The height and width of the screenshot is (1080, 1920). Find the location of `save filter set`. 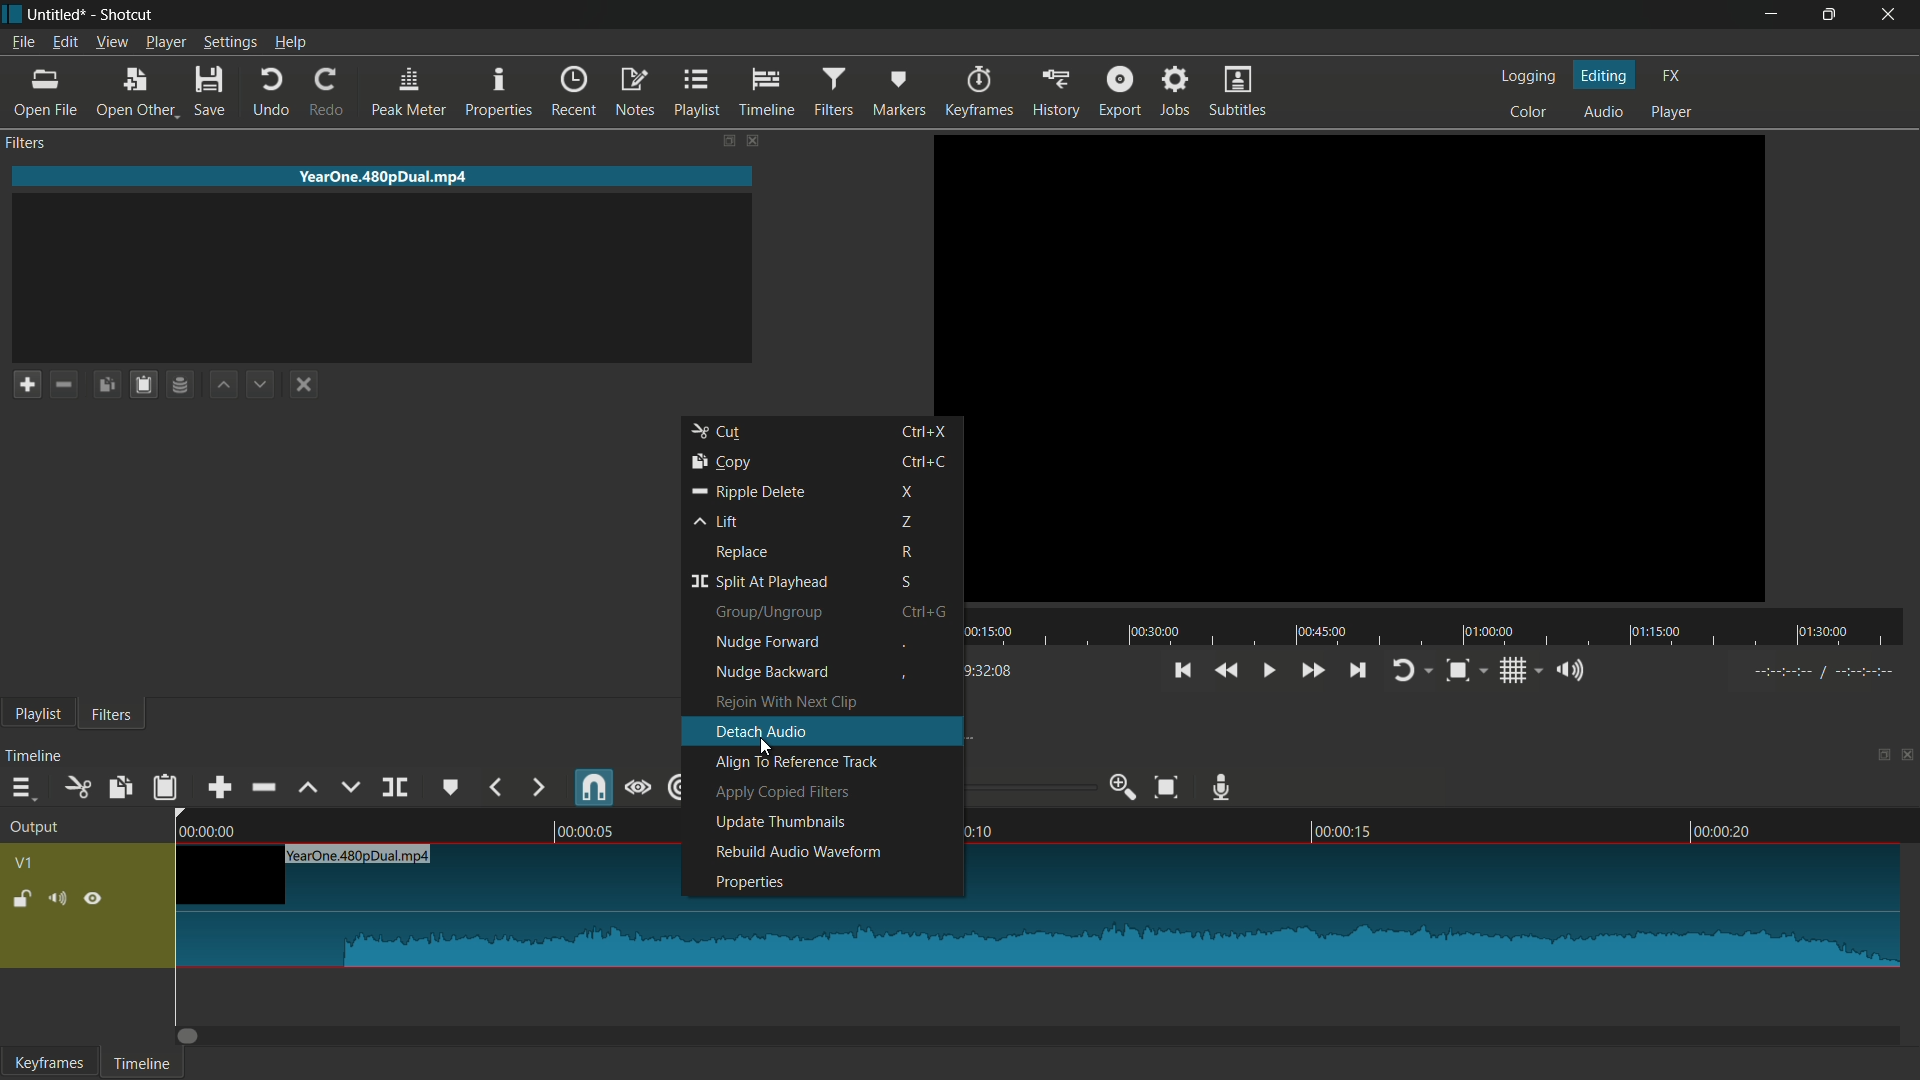

save filter set is located at coordinates (182, 385).